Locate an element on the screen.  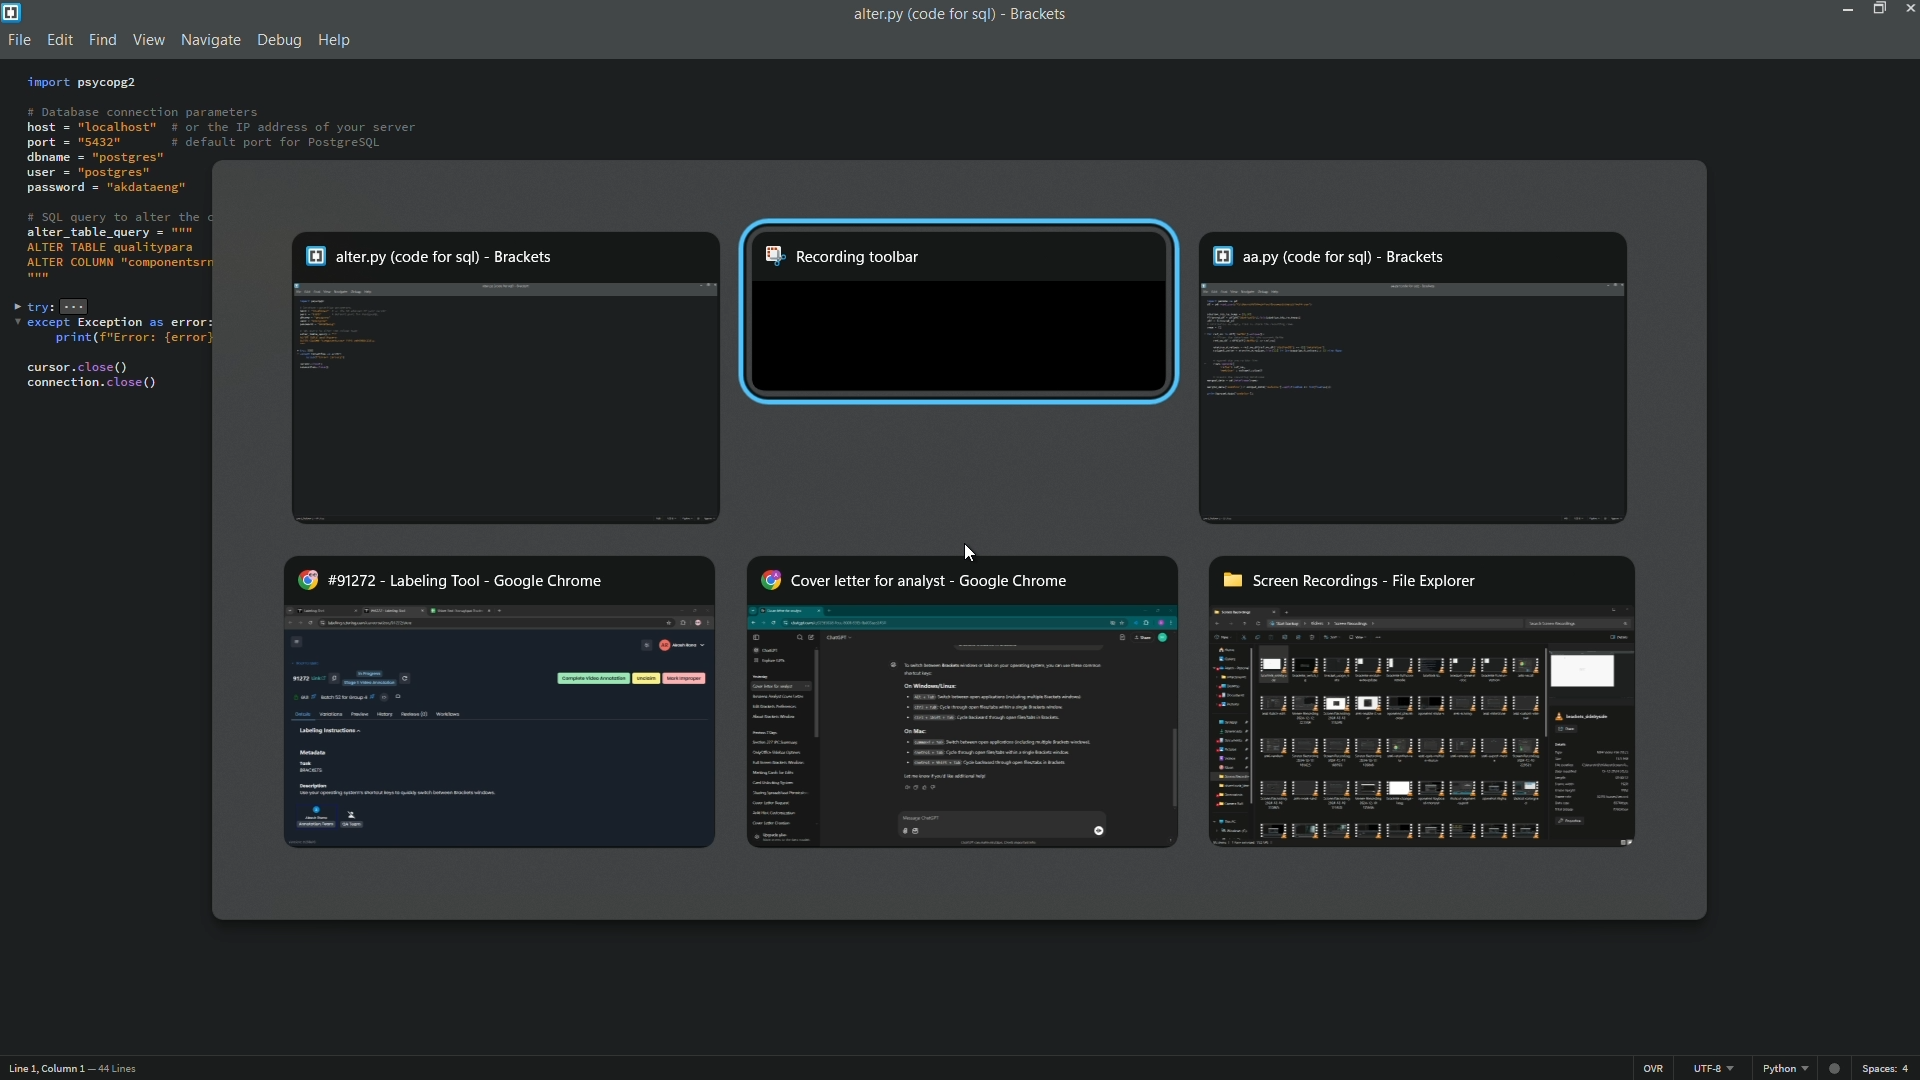
44 lines is located at coordinates (118, 1070).